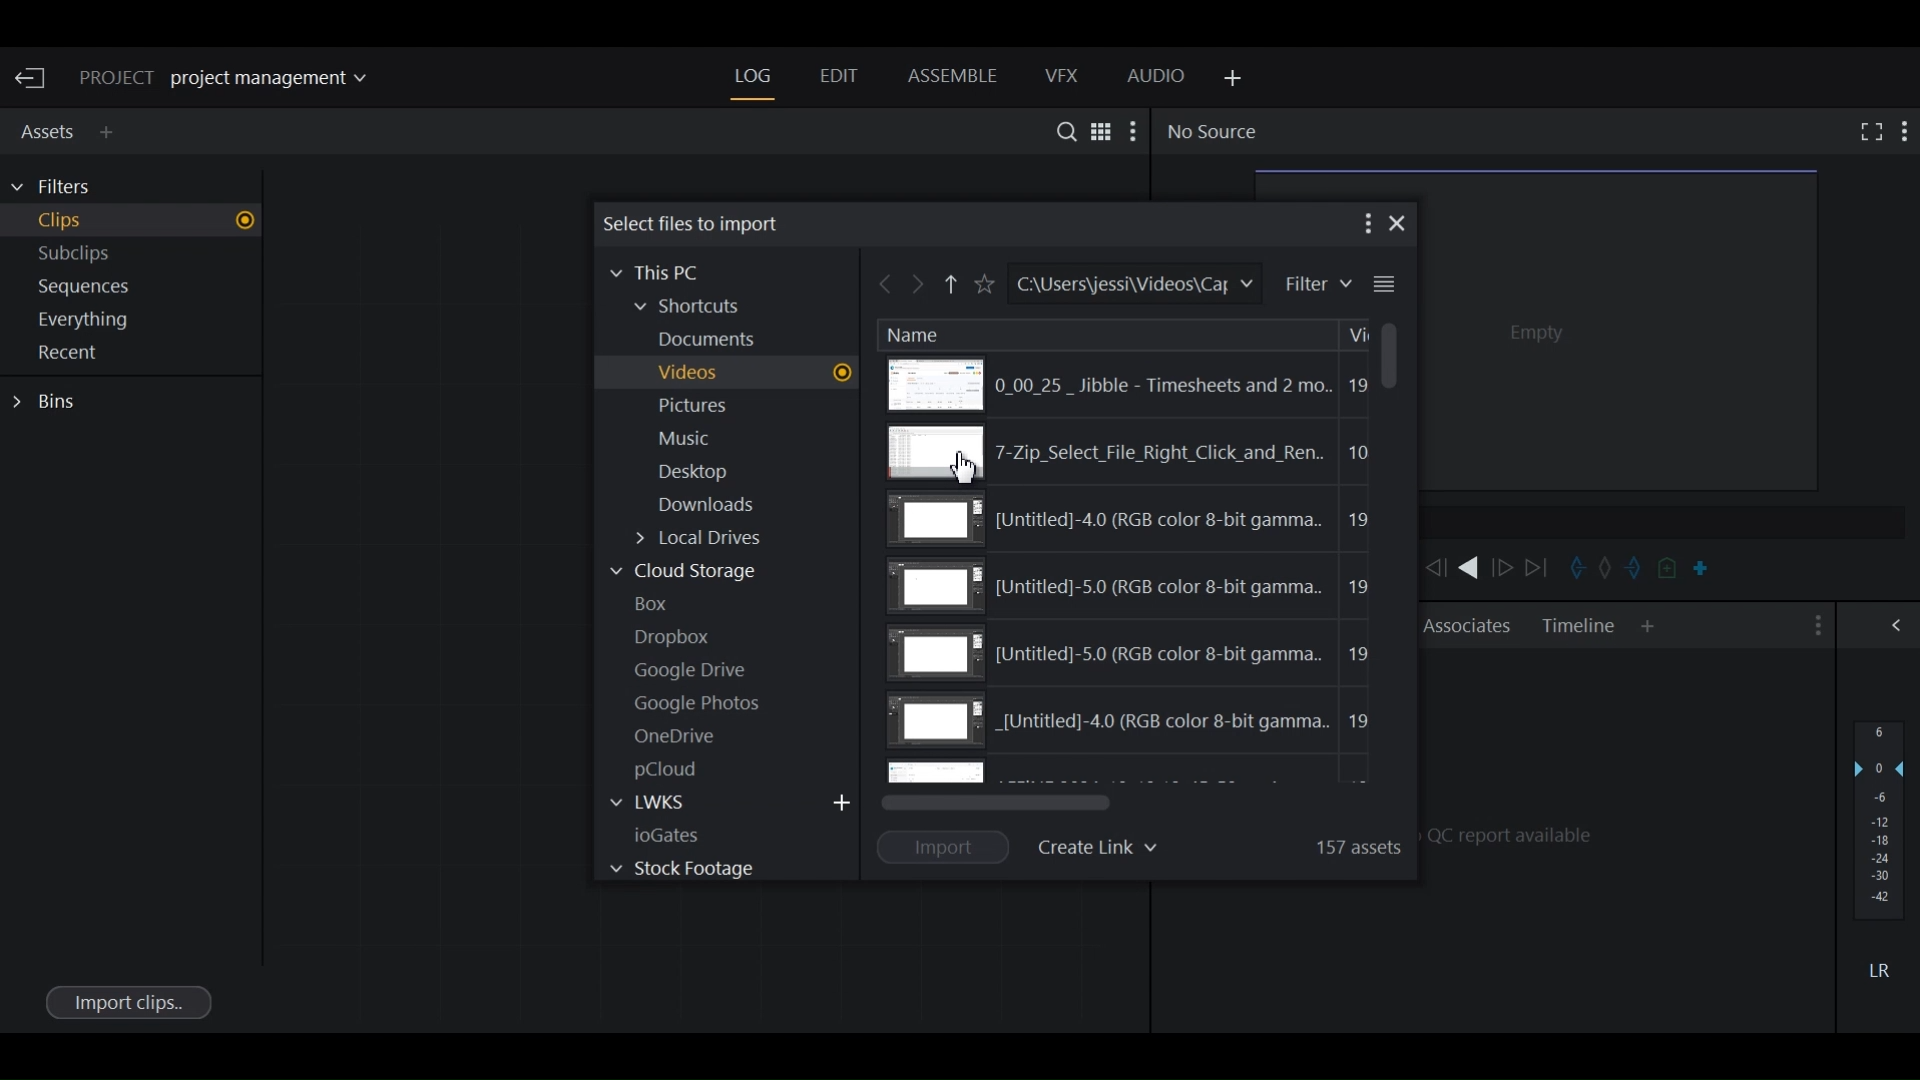 The width and height of the screenshot is (1920, 1080). What do you see at coordinates (983, 285) in the screenshot?
I see `Add/Remove folder as a favorite` at bounding box center [983, 285].